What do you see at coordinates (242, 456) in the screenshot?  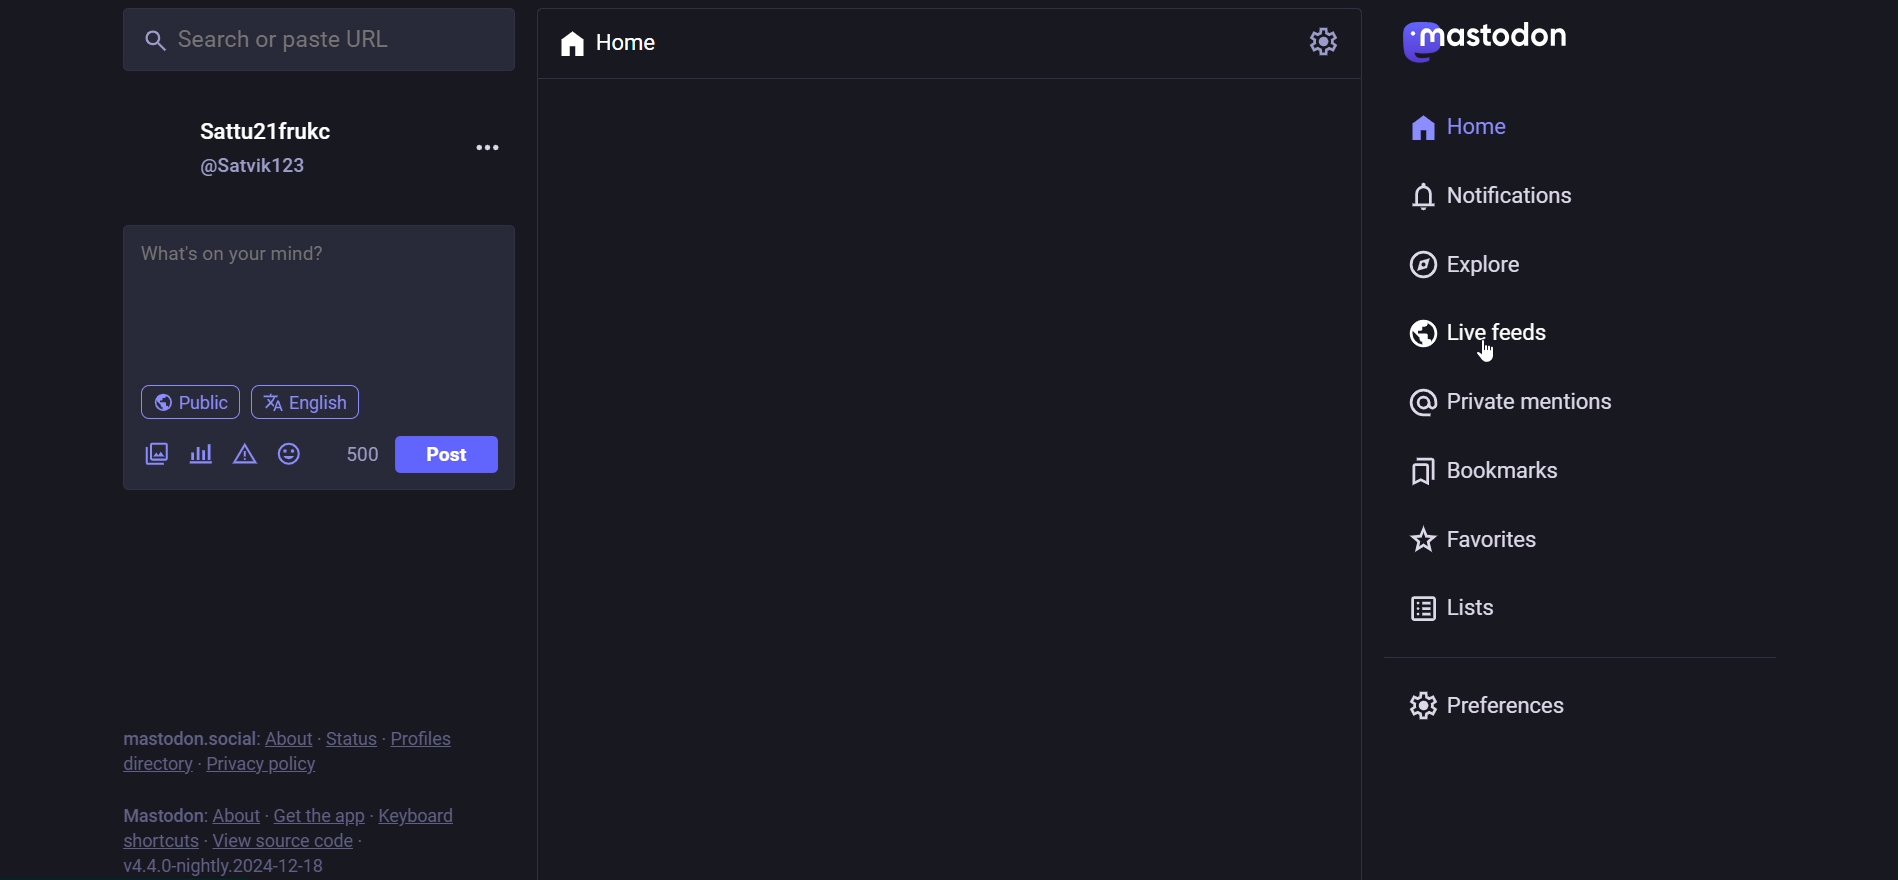 I see `content warning` at bounding box center [242, 456].